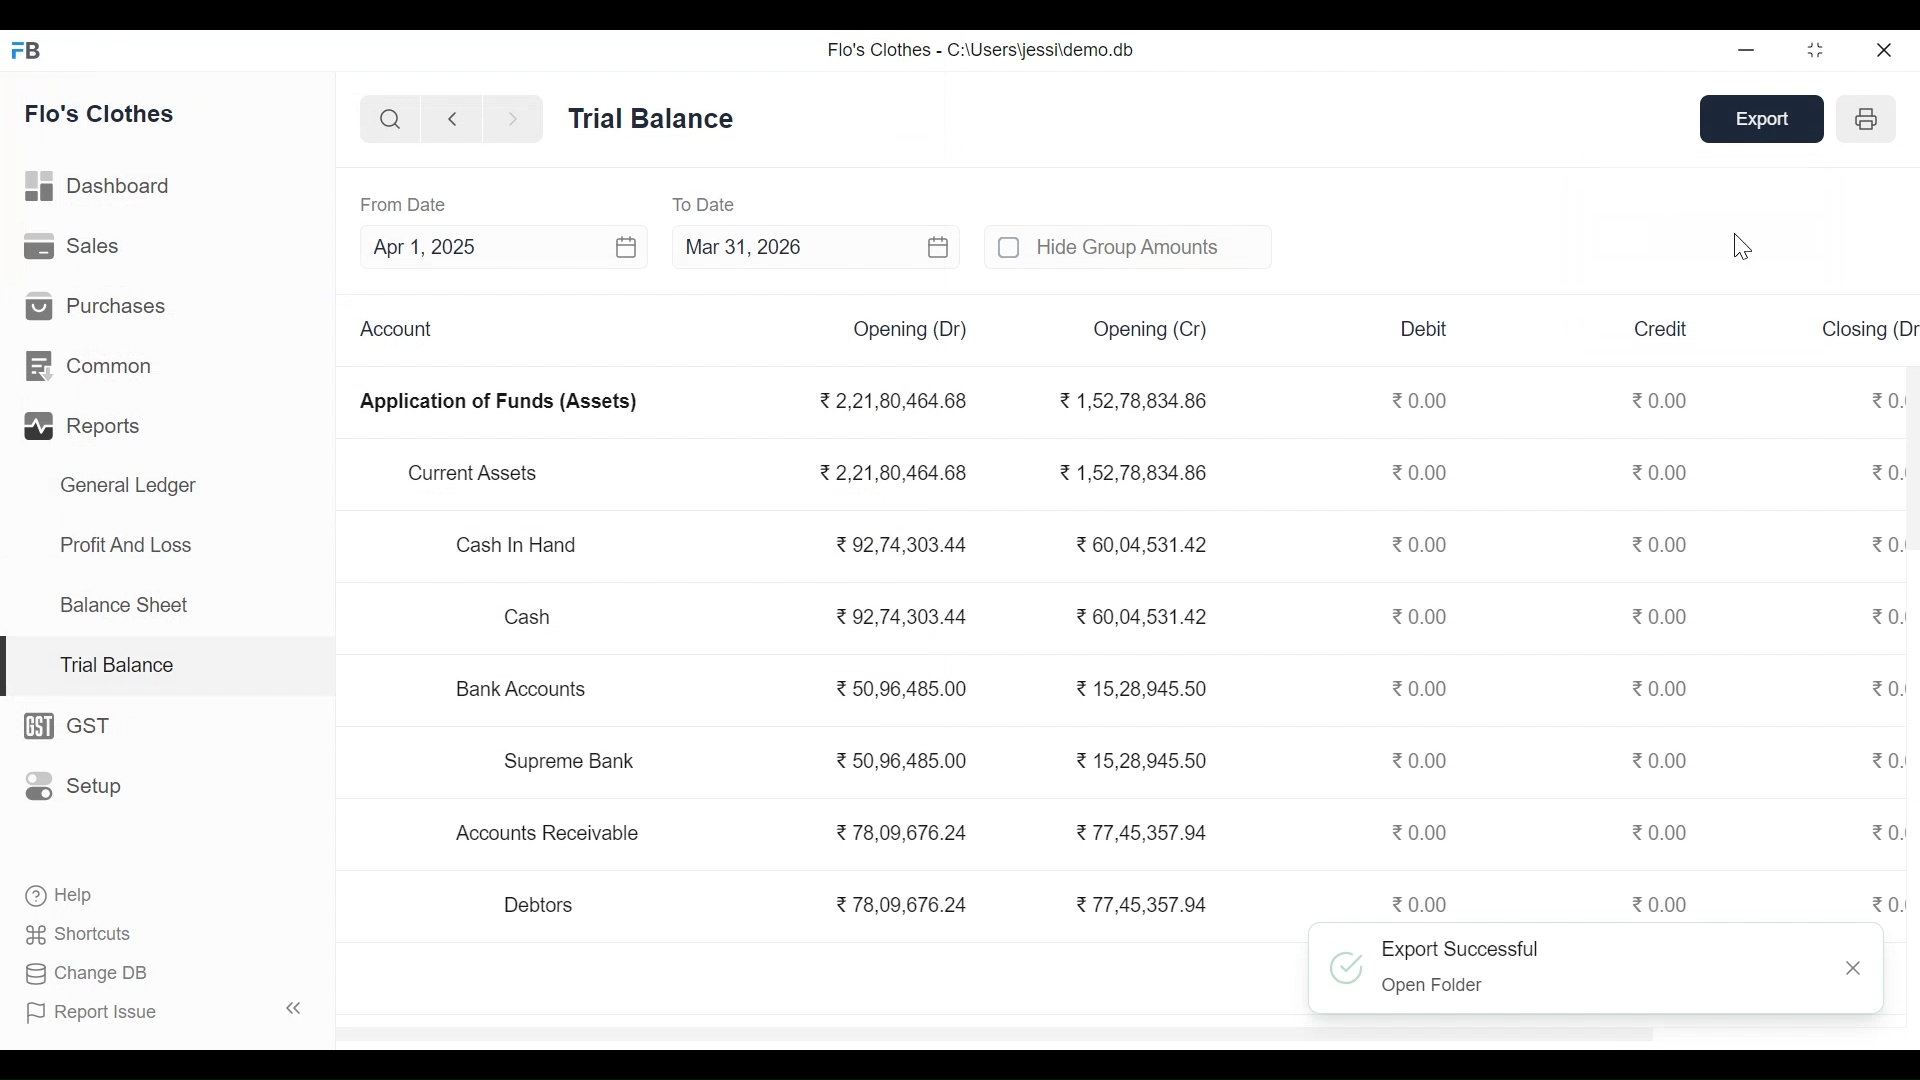 The height and width of the screenshot is (1080, 1920). I want to click on 77.45.357.94, so click(1138, 830).